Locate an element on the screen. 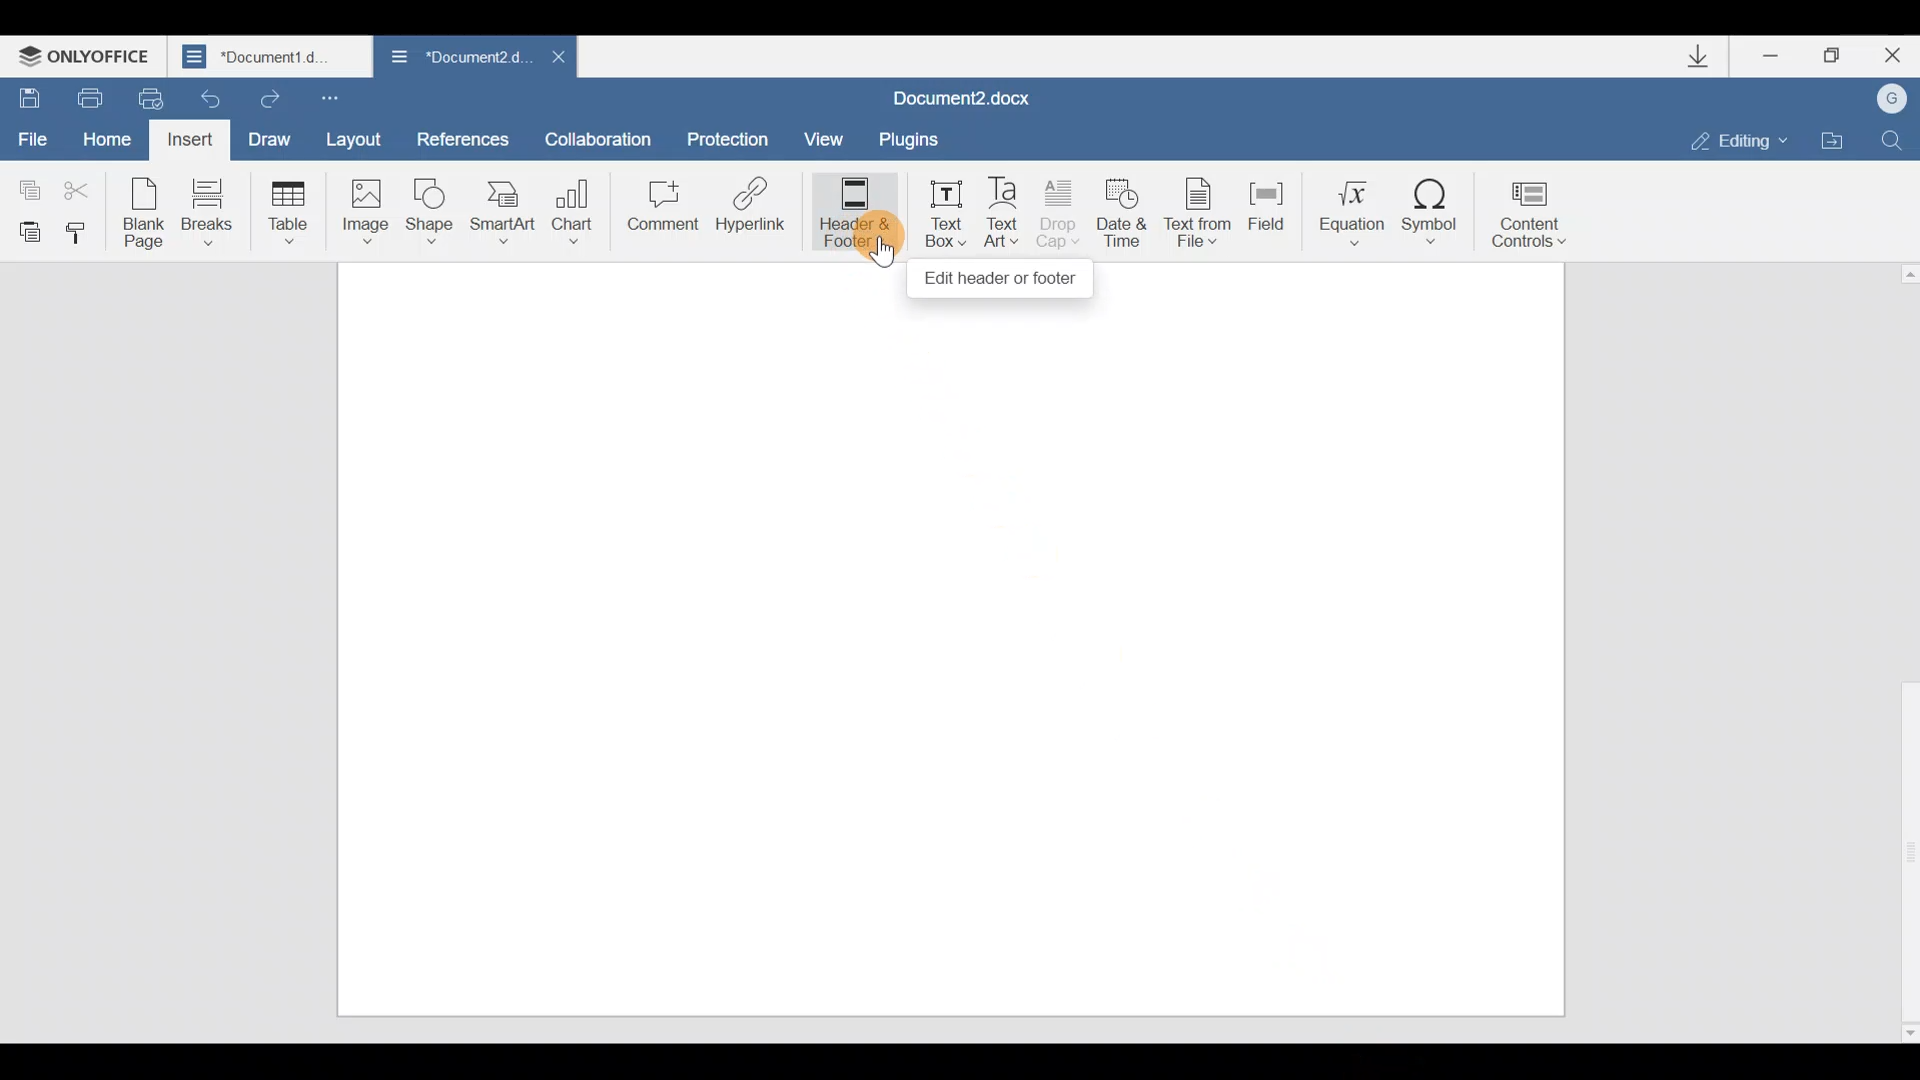 Image resolution: width=1920 pixels, height=1080 pixels. Header & footer is located at coordinates (848, 211).